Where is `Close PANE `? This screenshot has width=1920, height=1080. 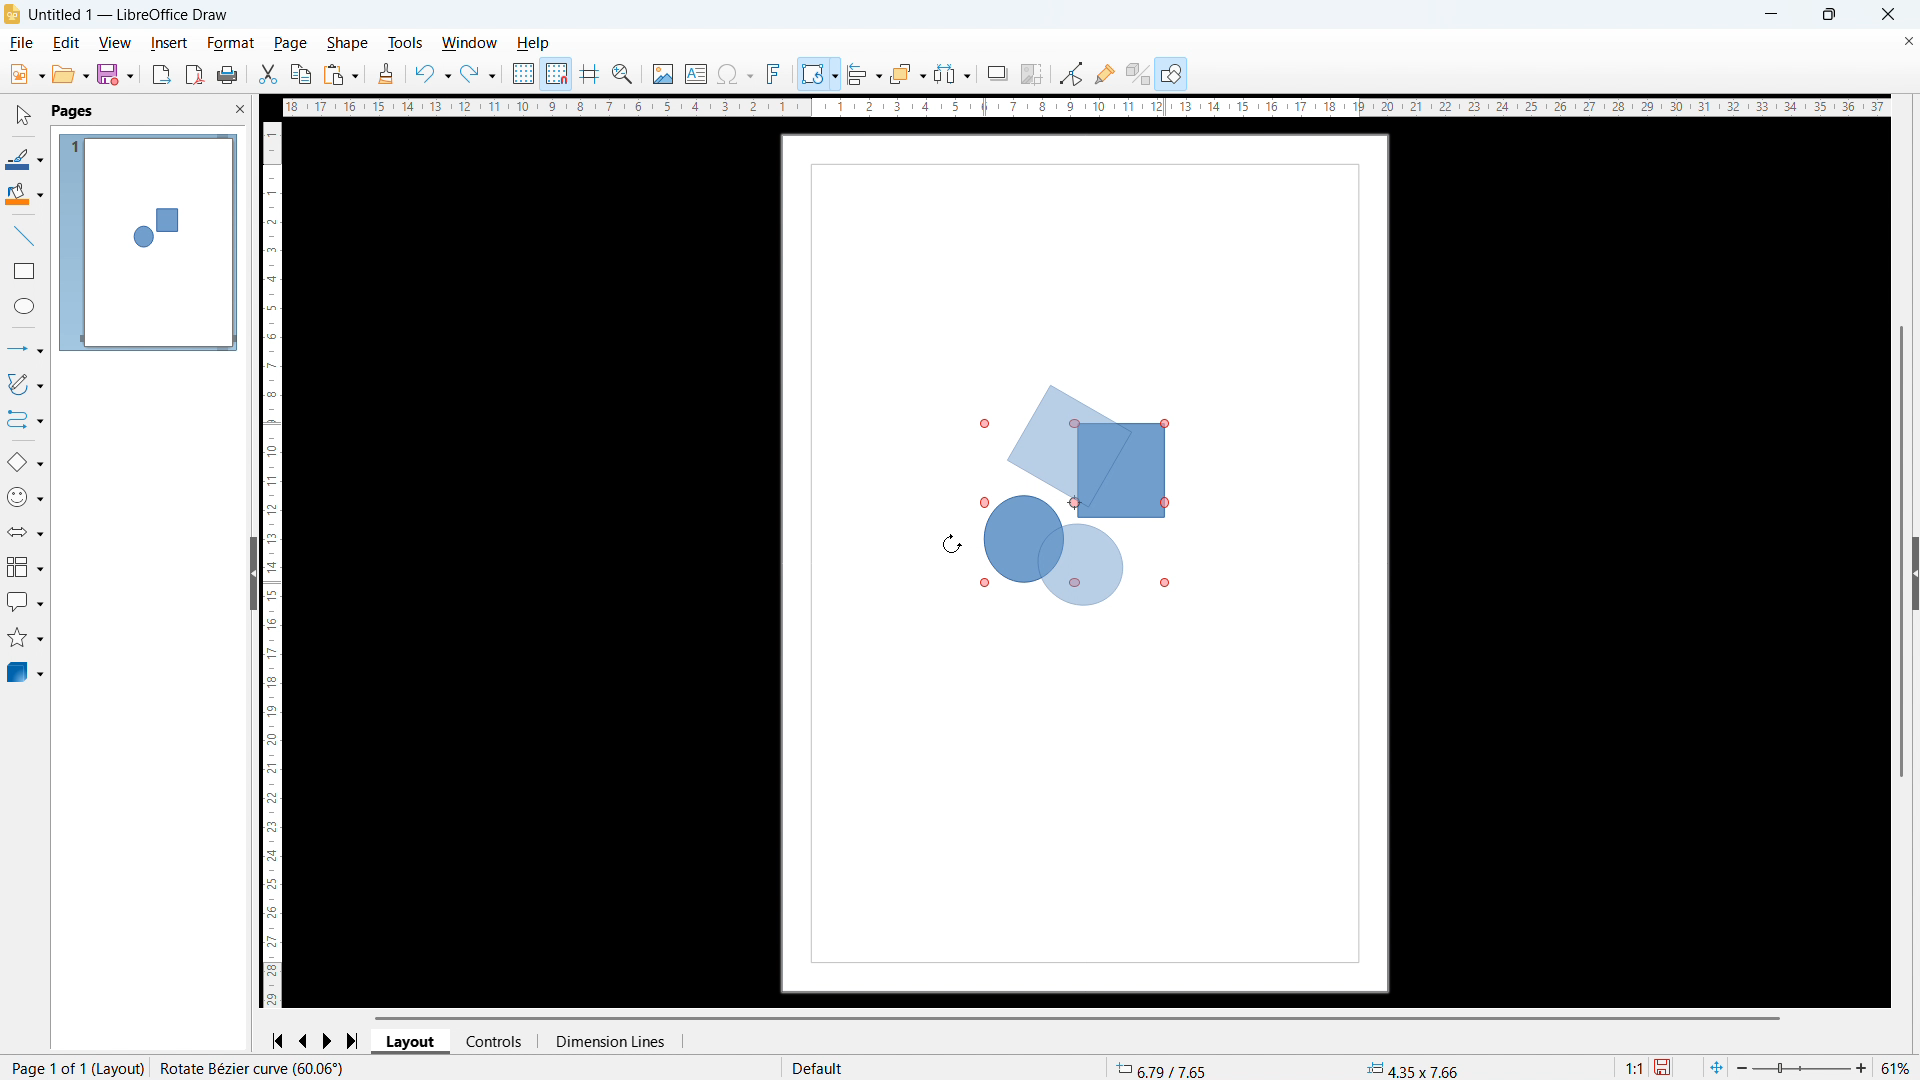 Close PANE  is located at coordinates (240, 108).